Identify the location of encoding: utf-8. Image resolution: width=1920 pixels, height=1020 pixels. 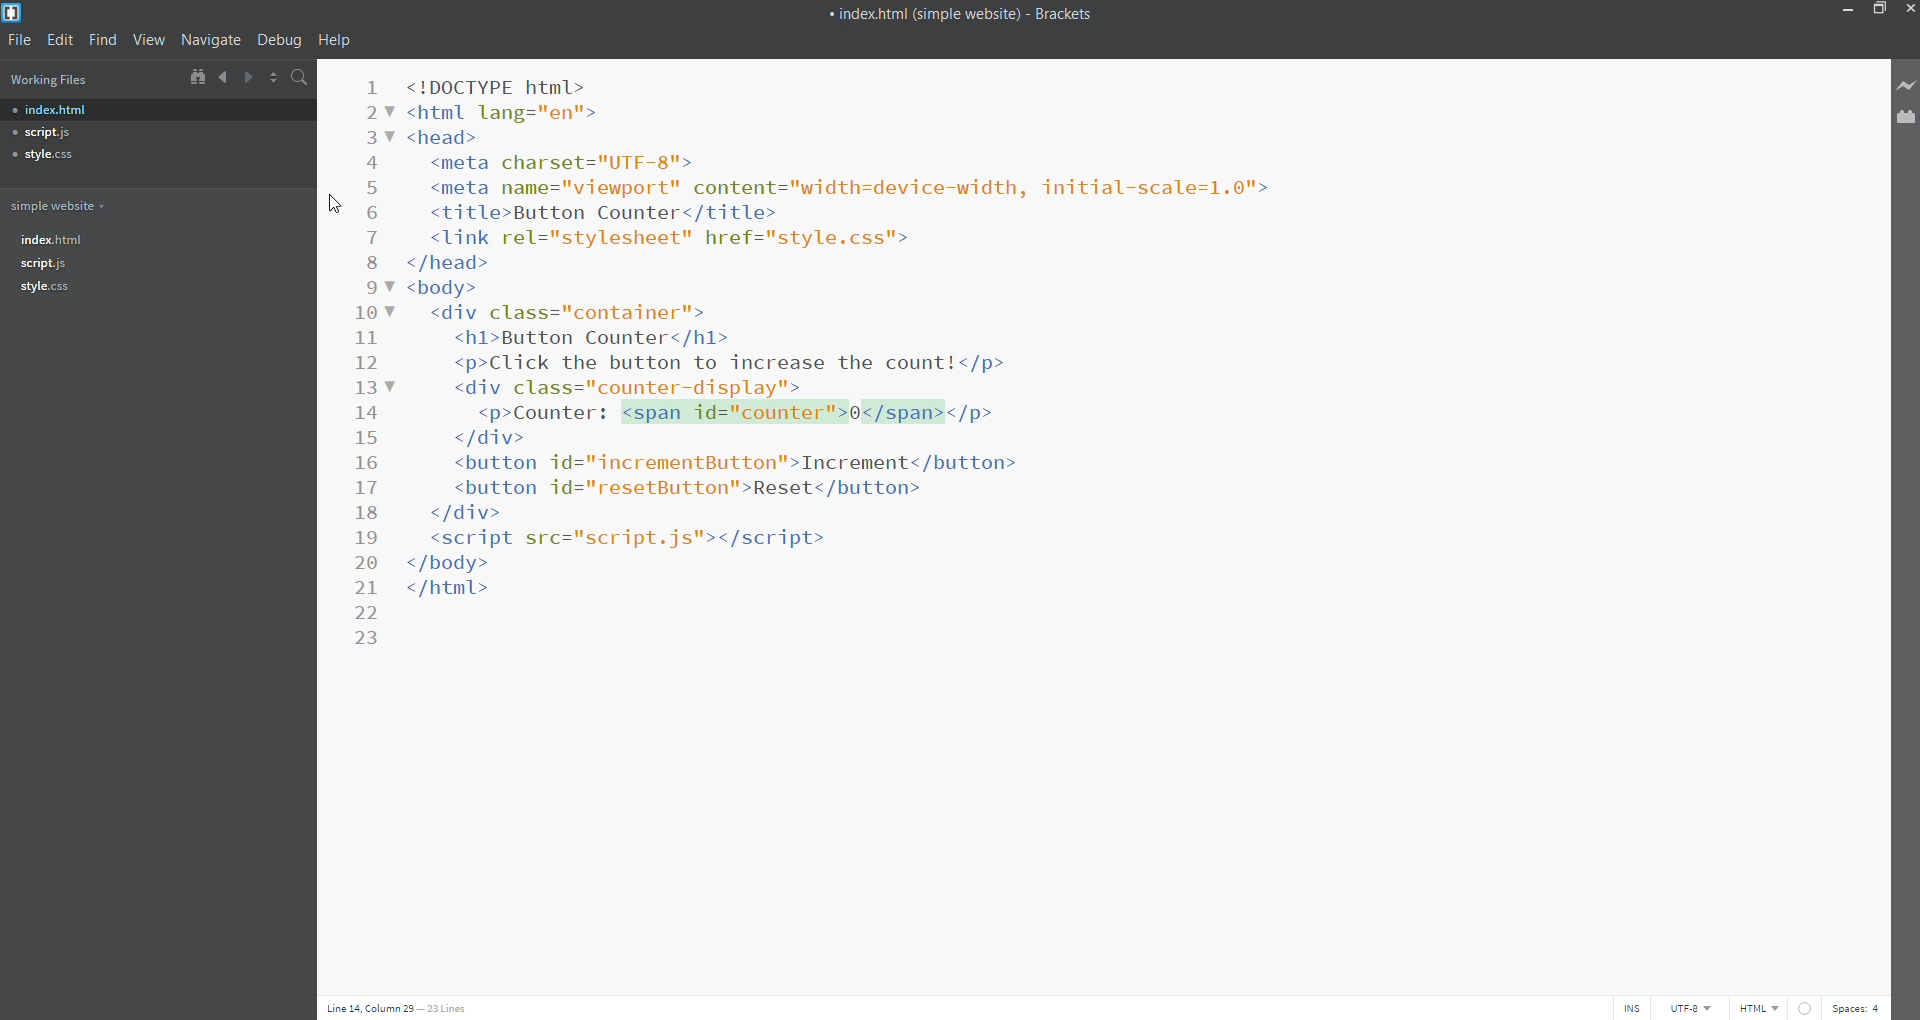
(1697, 1008).